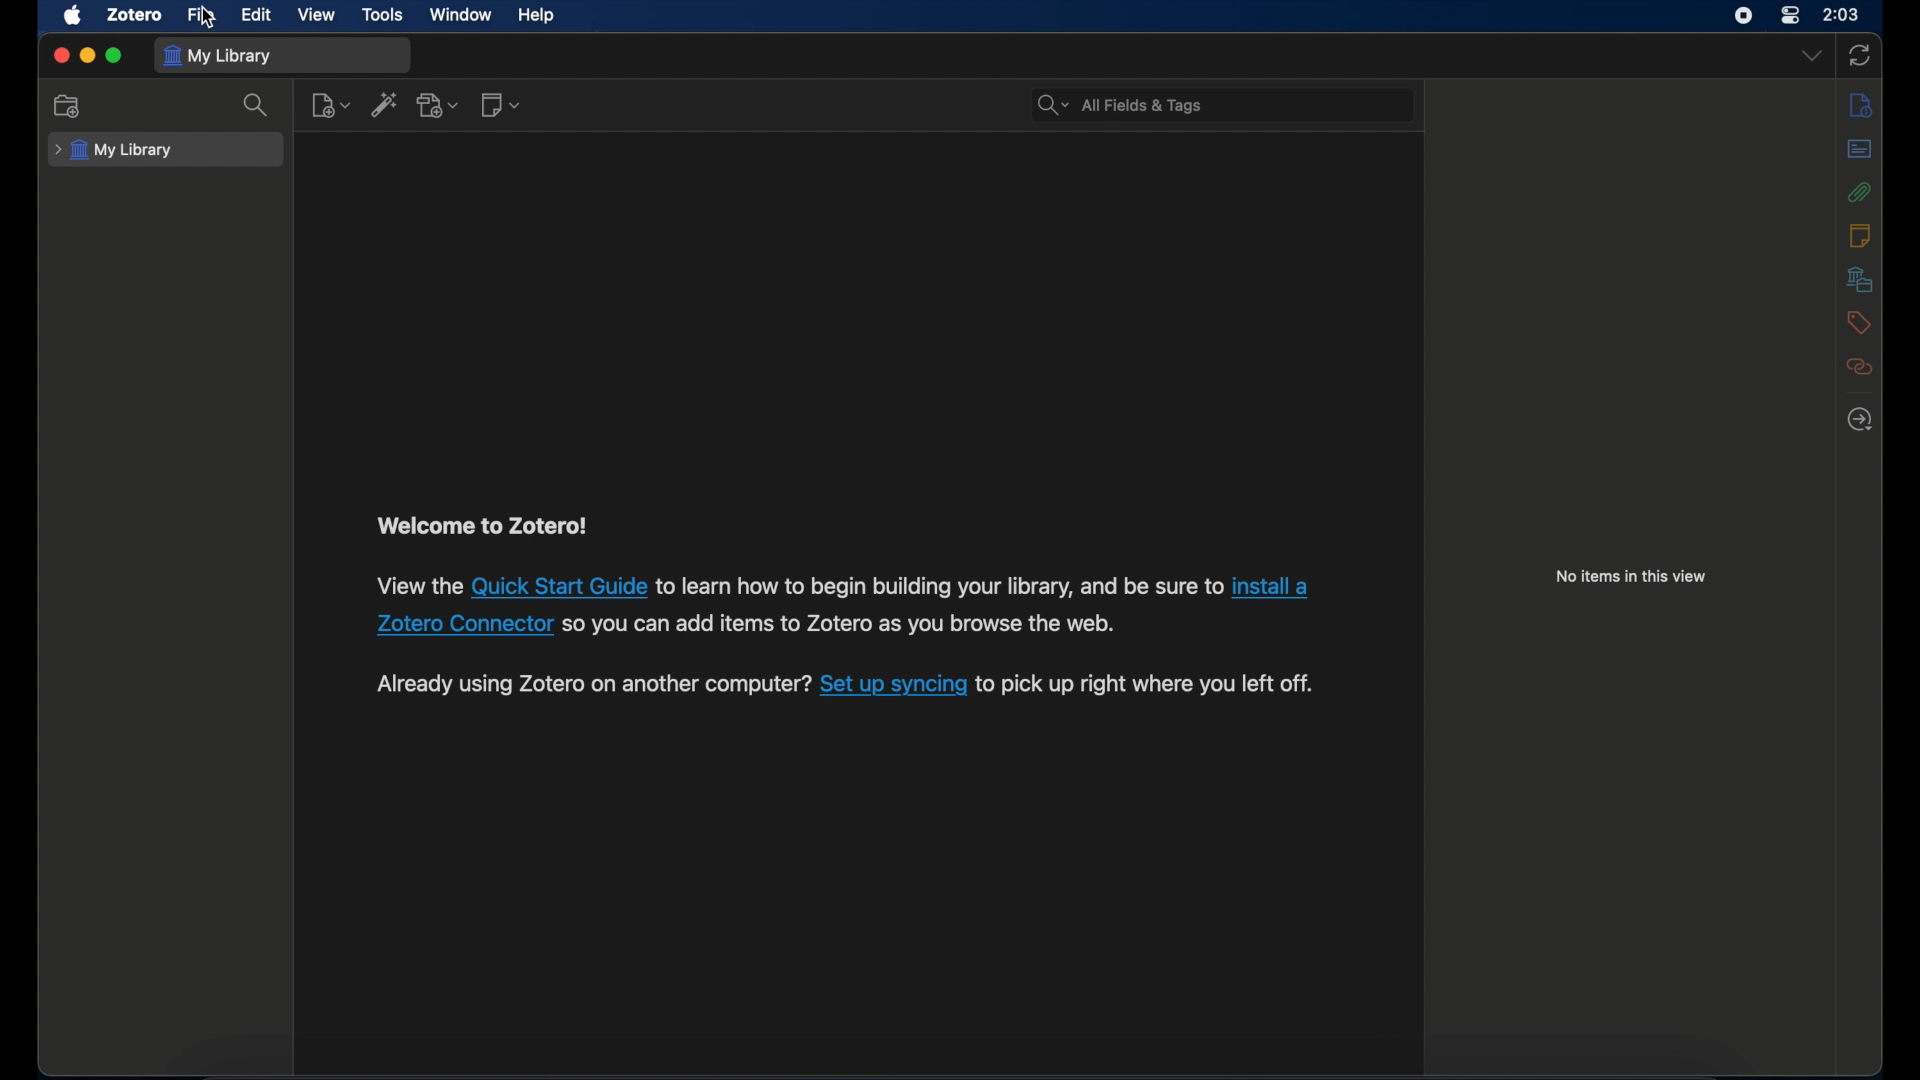 The width and height of the screenshot is (1920, 1080). What do you see at coordinates (115, 56) in the screenshot?
I see `maximize` at bounding box center [115, 56].